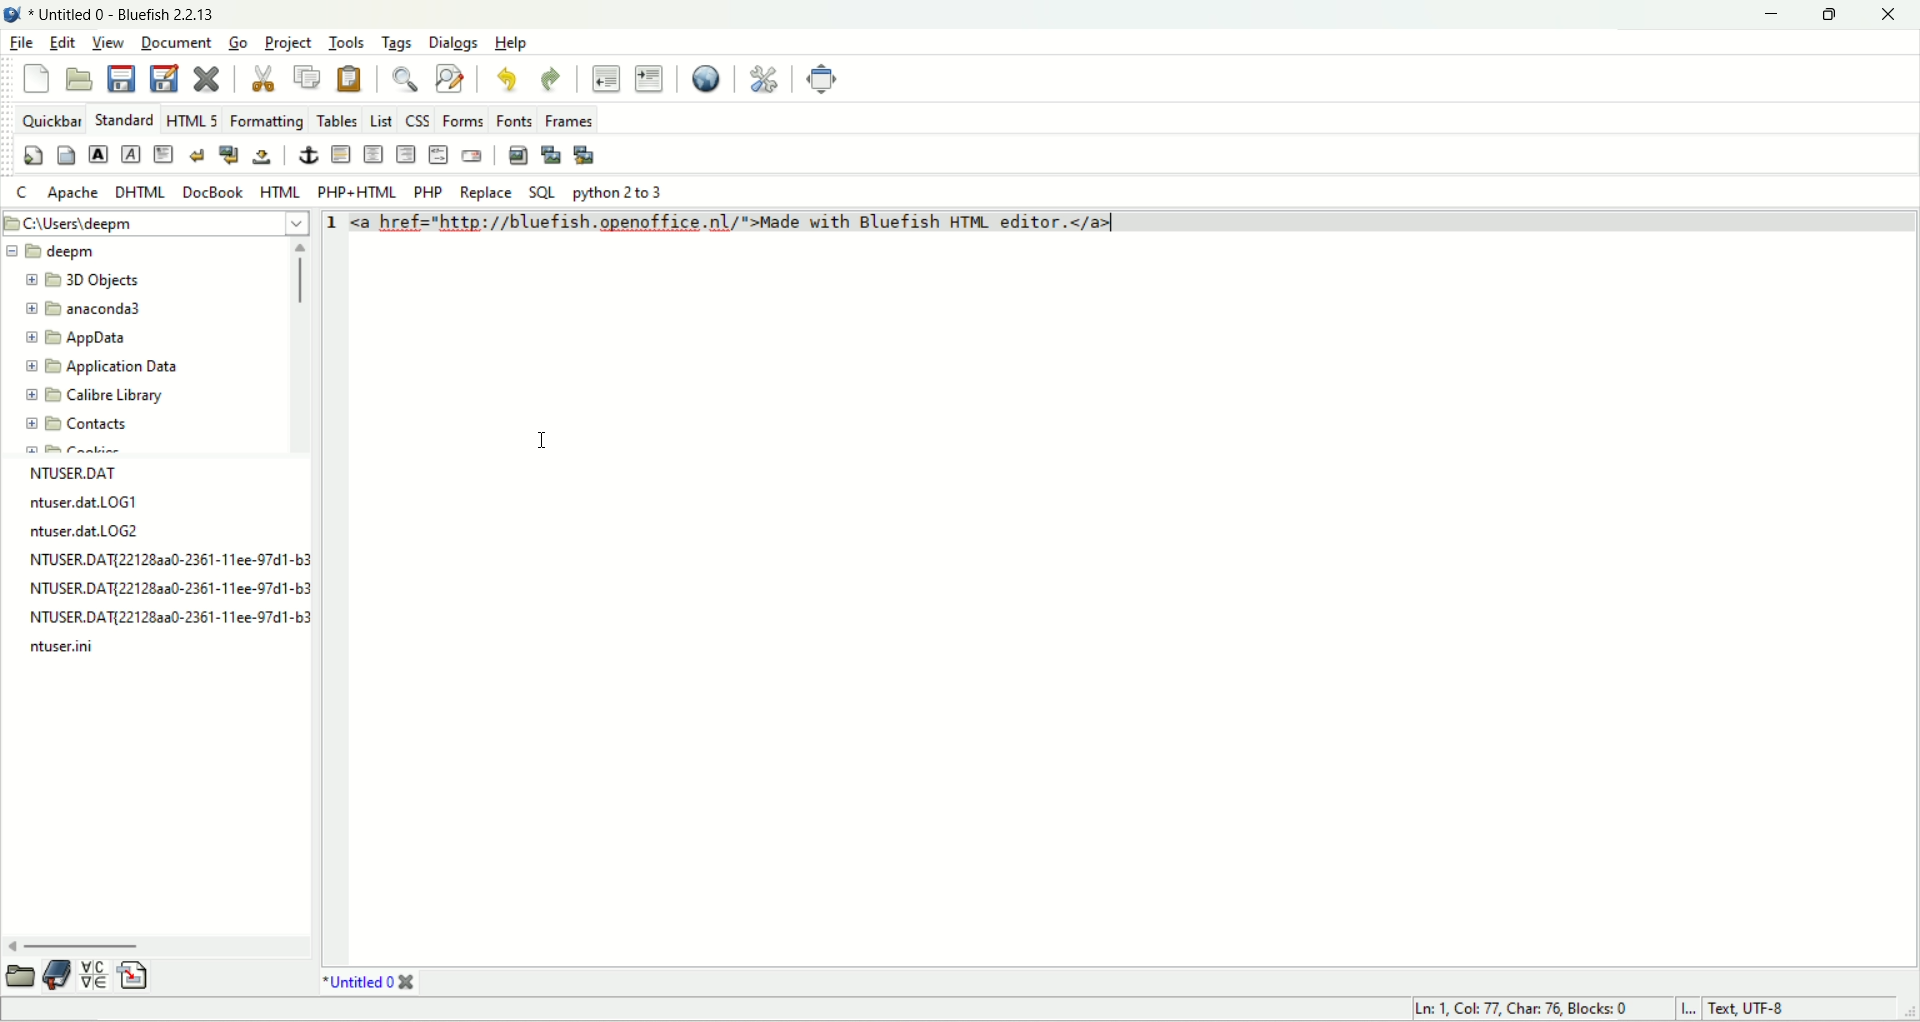  I want to click on MULTI THUMBNAIL, so click(587, 153).